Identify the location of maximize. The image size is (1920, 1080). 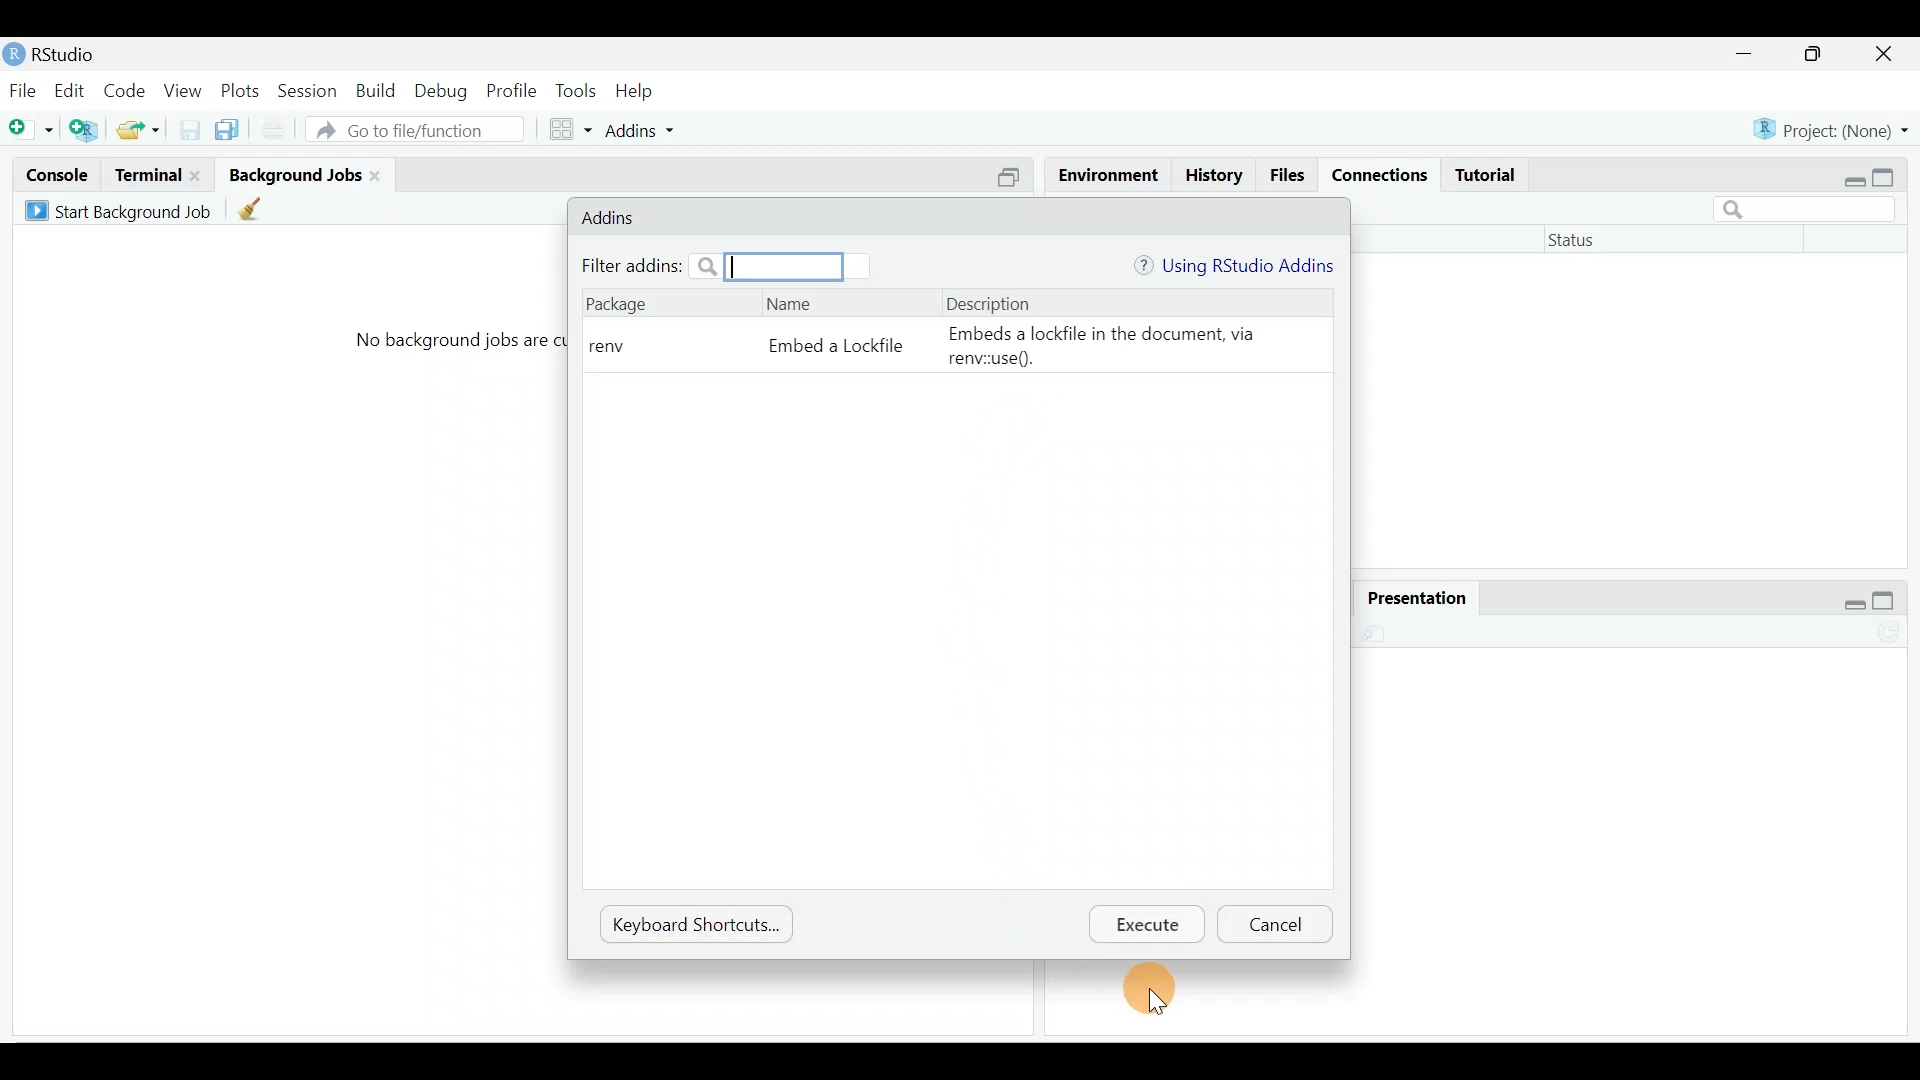
(1888, 595).